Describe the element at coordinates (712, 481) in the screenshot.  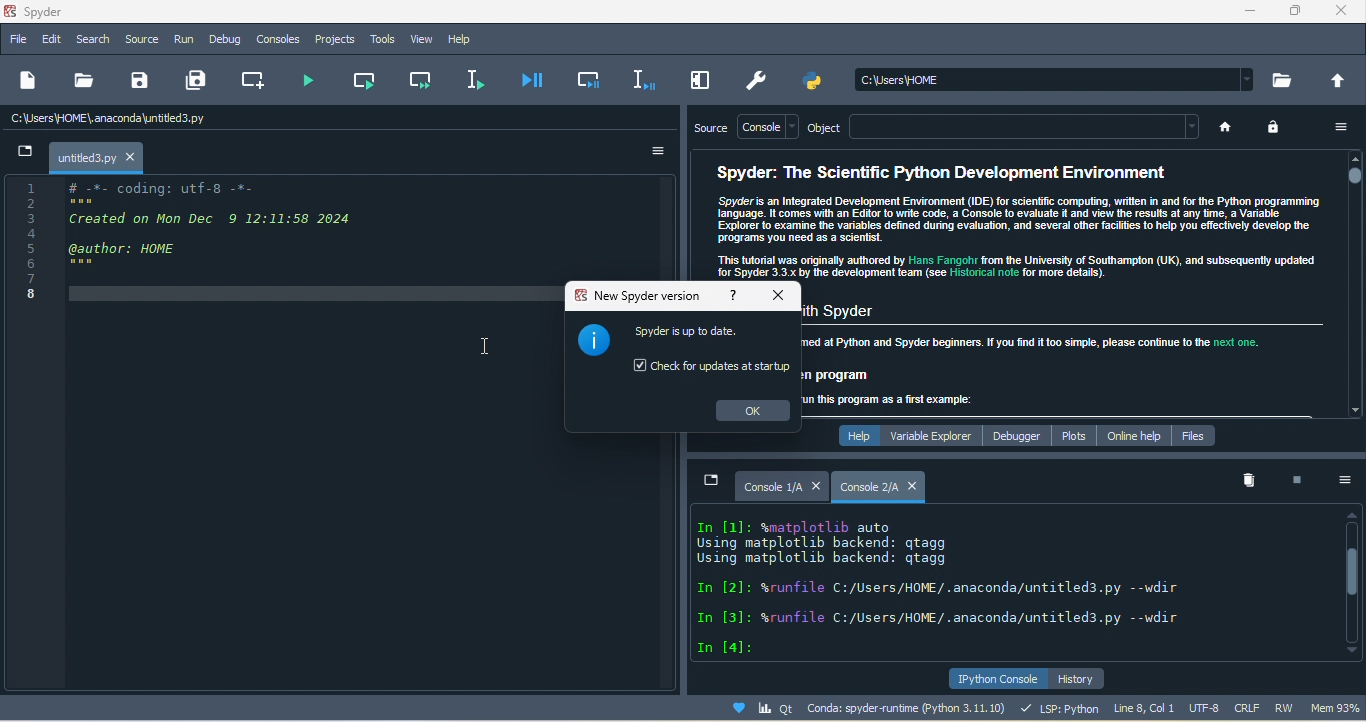
I see `minimize` at that location.